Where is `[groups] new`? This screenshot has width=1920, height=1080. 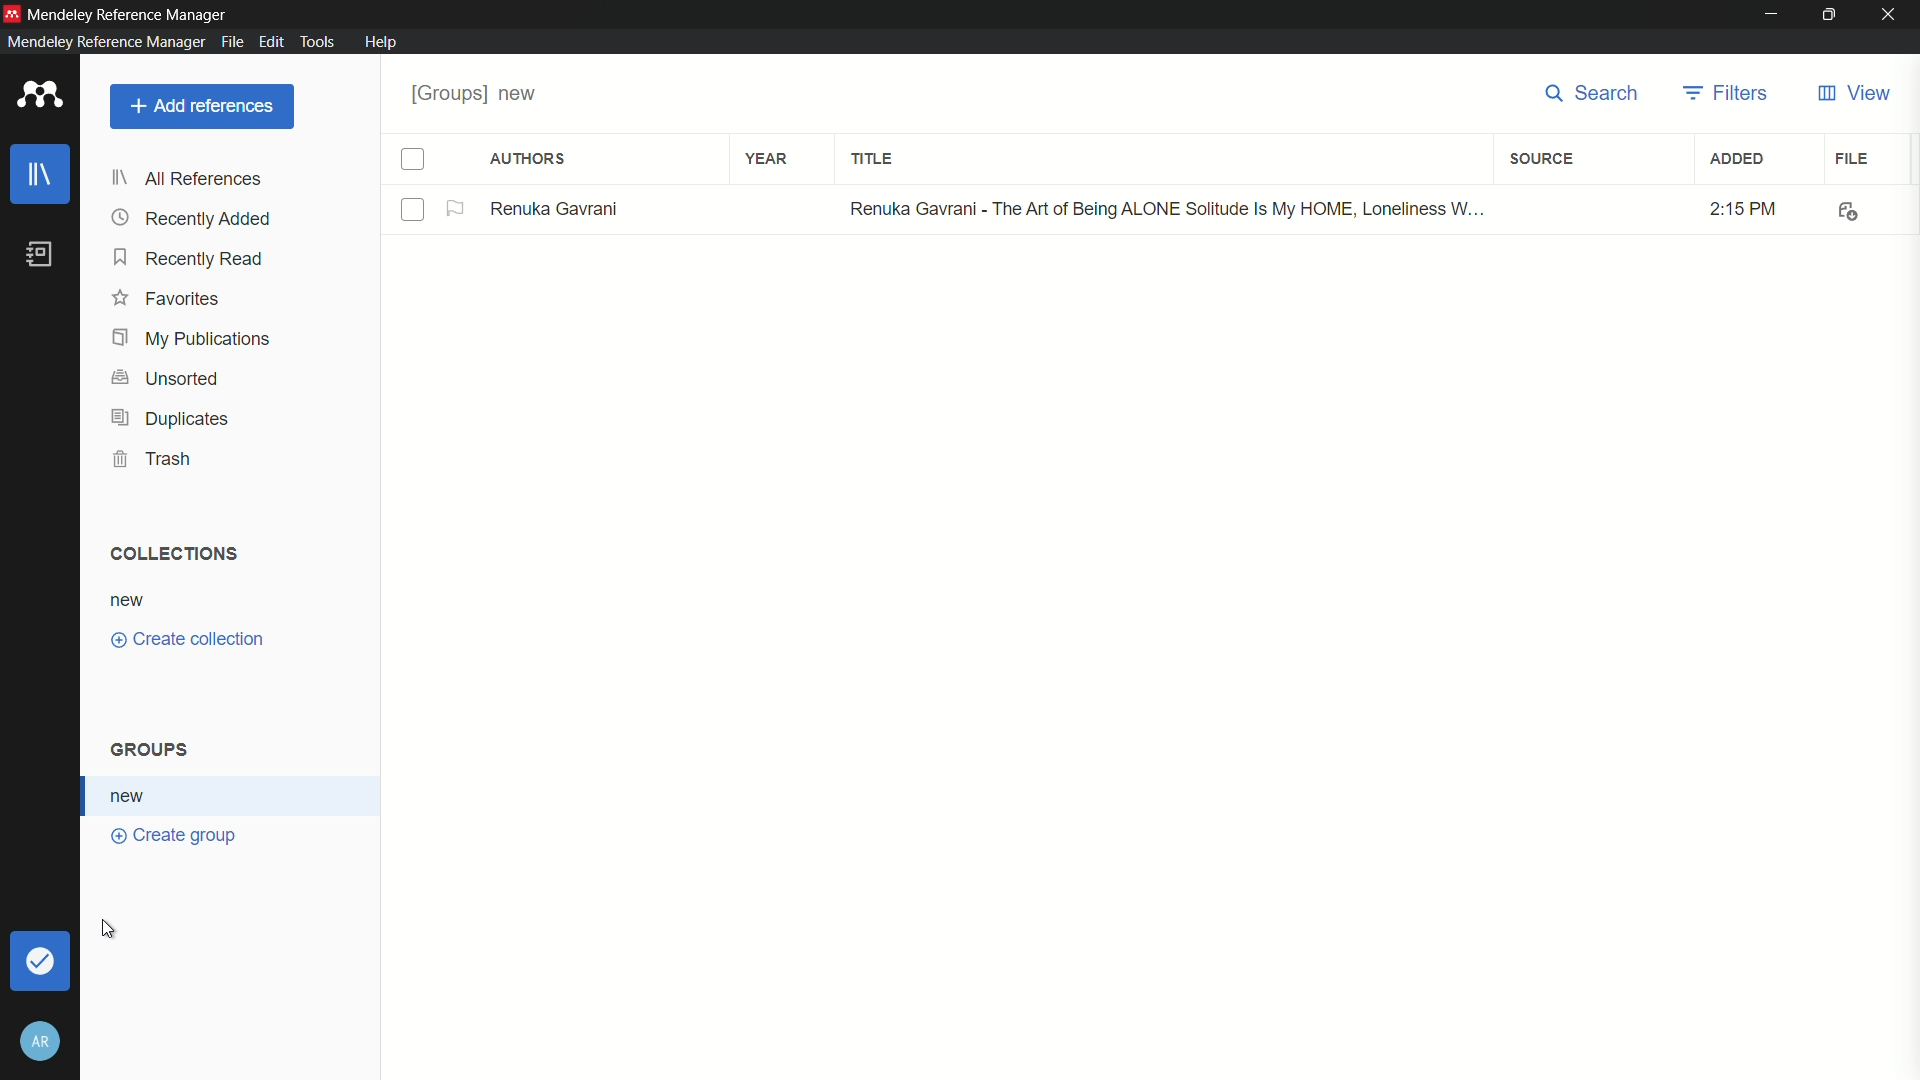 [groups] new is located at coordinates (480, 93).